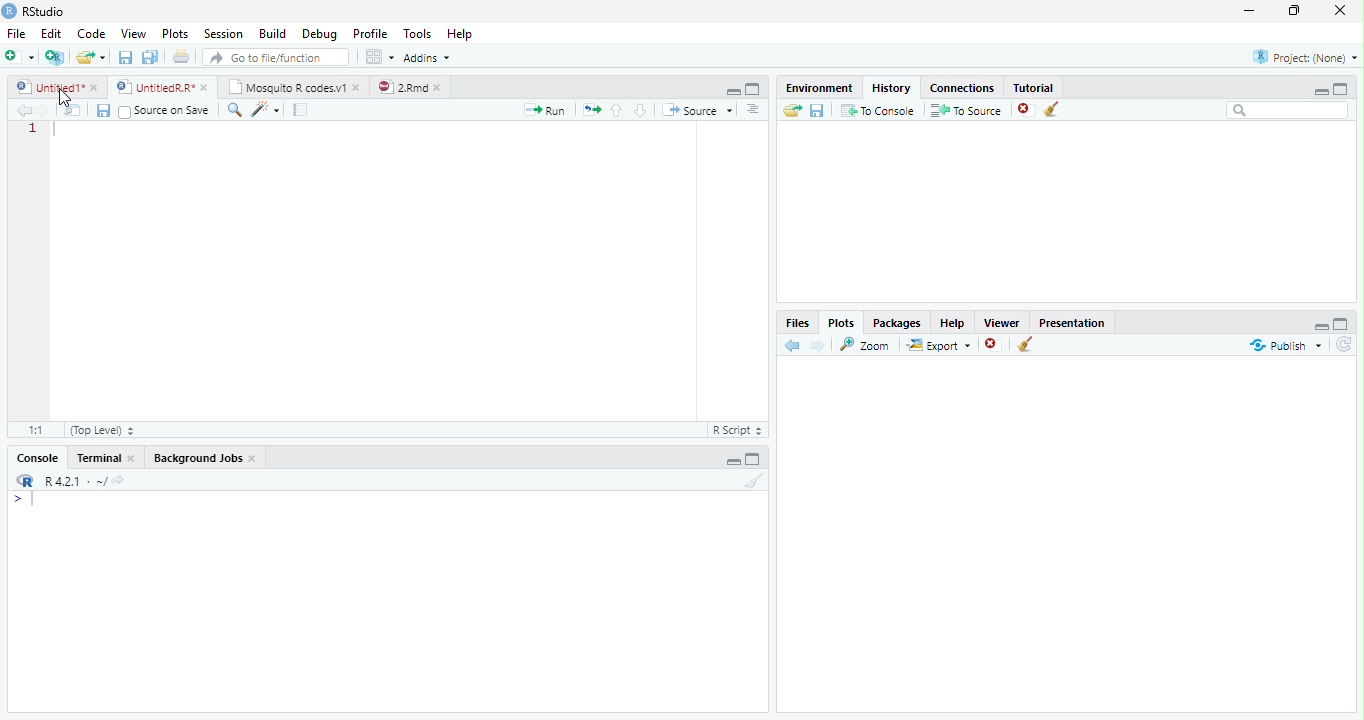 This screenshot has height=720, width=1364. I want to click on Compile Report, so click(303, 110).